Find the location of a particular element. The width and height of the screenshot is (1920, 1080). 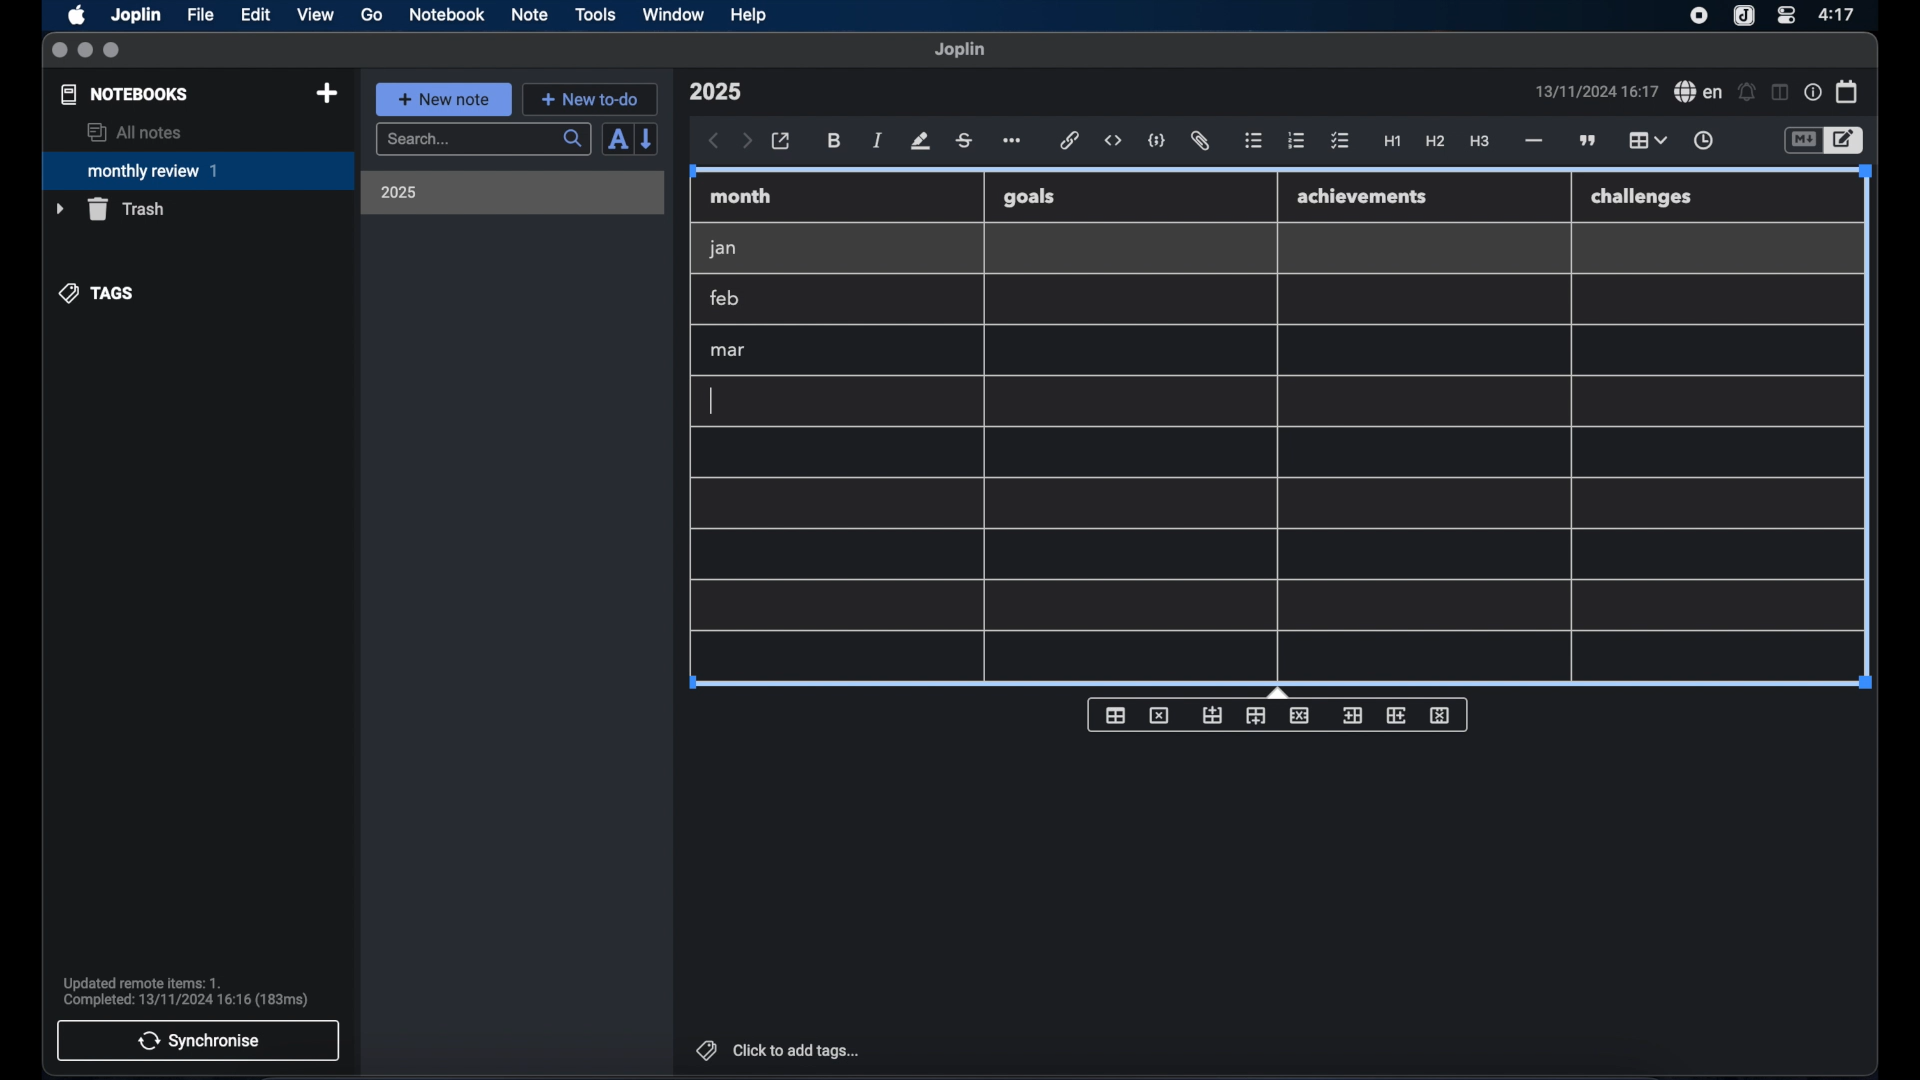

highlight is located at coordinates (920, 141).